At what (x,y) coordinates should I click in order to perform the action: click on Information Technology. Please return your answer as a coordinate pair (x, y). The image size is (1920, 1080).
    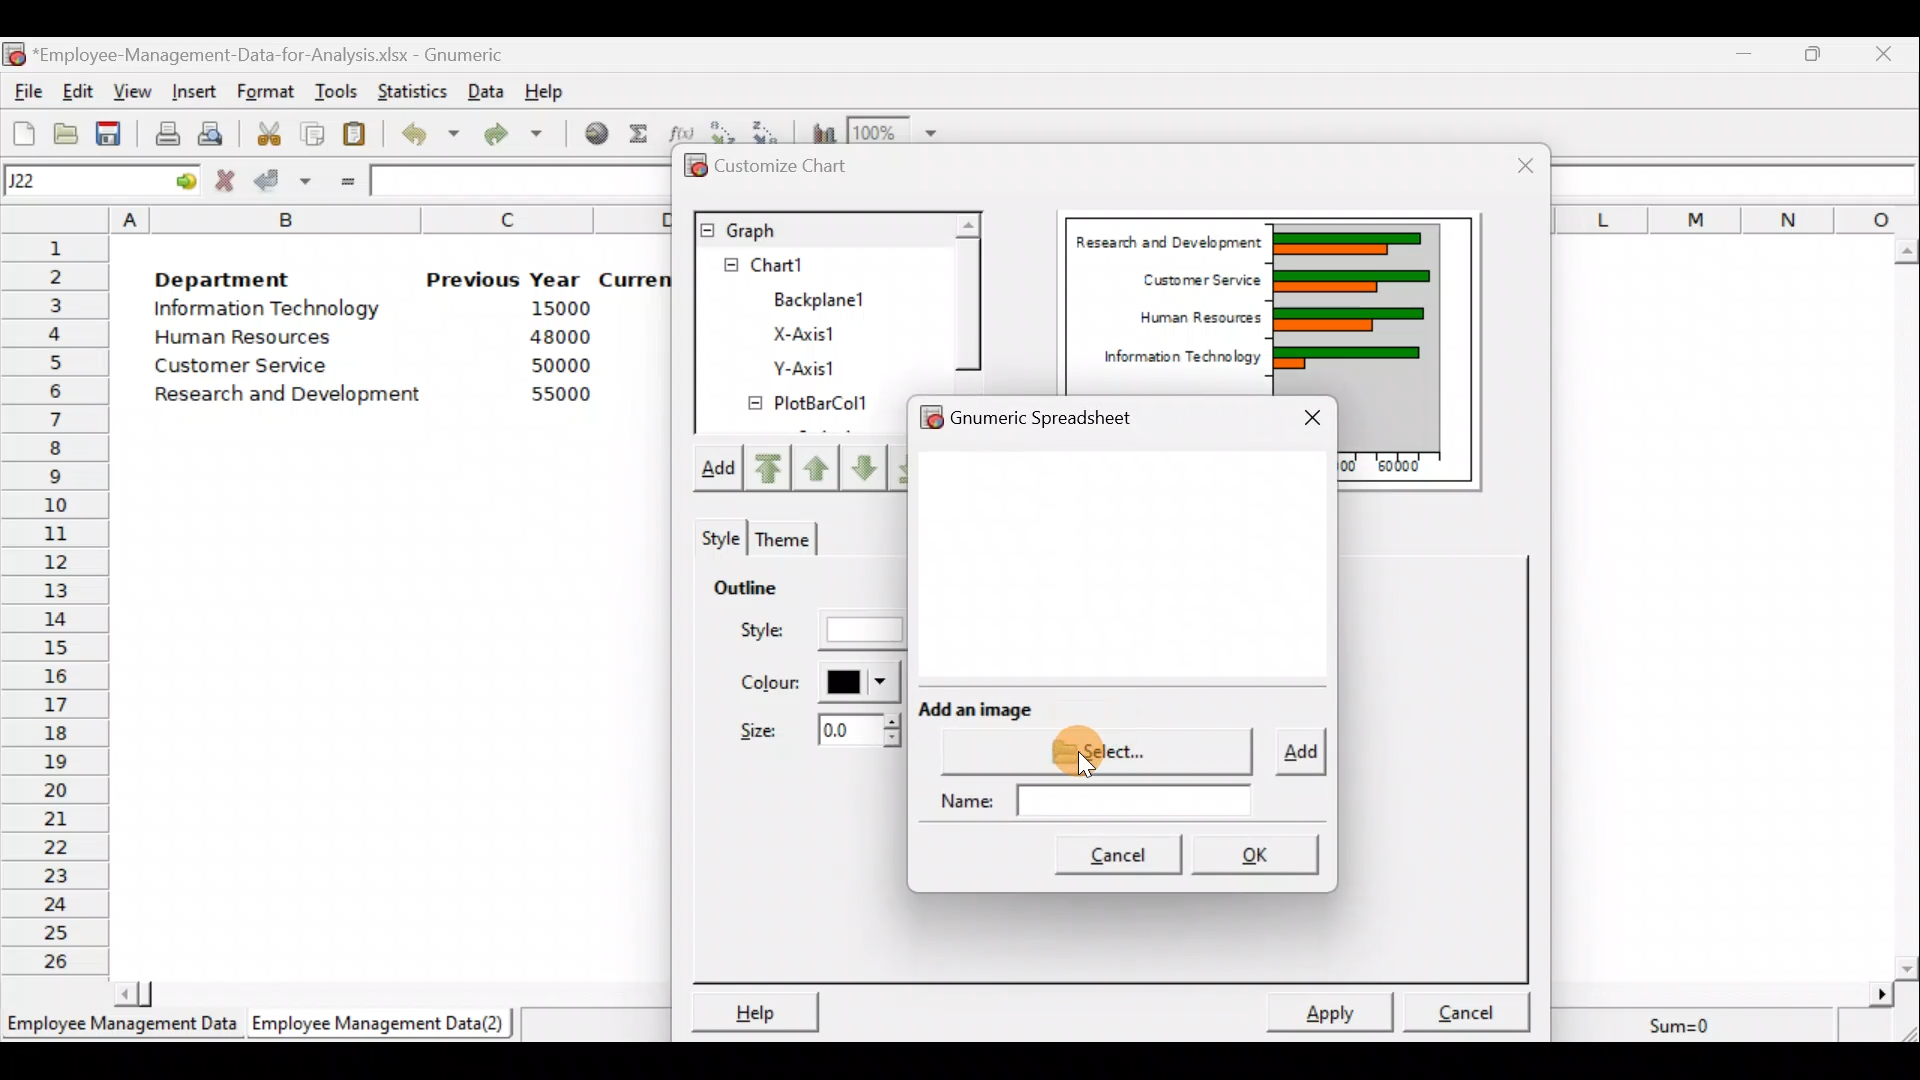
    Looking at the image, I should click on (268, 312).